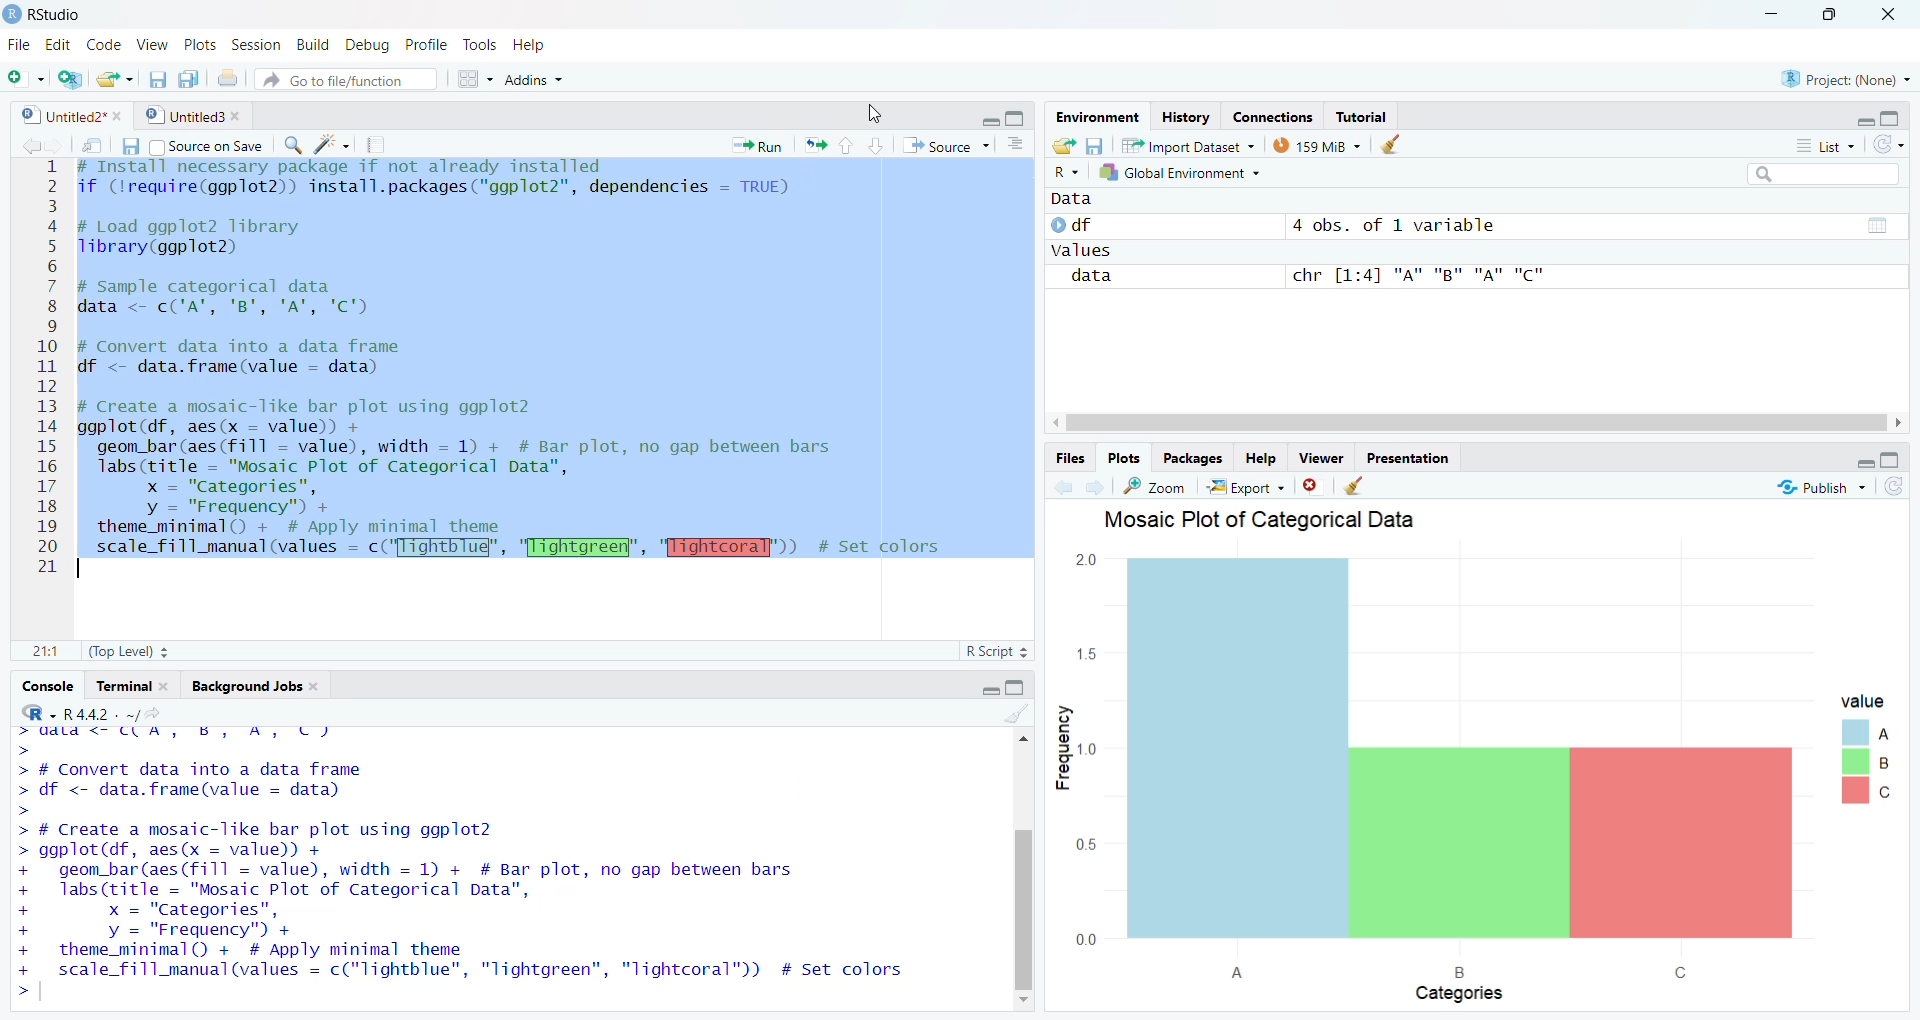 The image size is (1920, 1020). Describe the element at coordinates (1889, 145) in the screenshot. I see `Refresh` at that location.